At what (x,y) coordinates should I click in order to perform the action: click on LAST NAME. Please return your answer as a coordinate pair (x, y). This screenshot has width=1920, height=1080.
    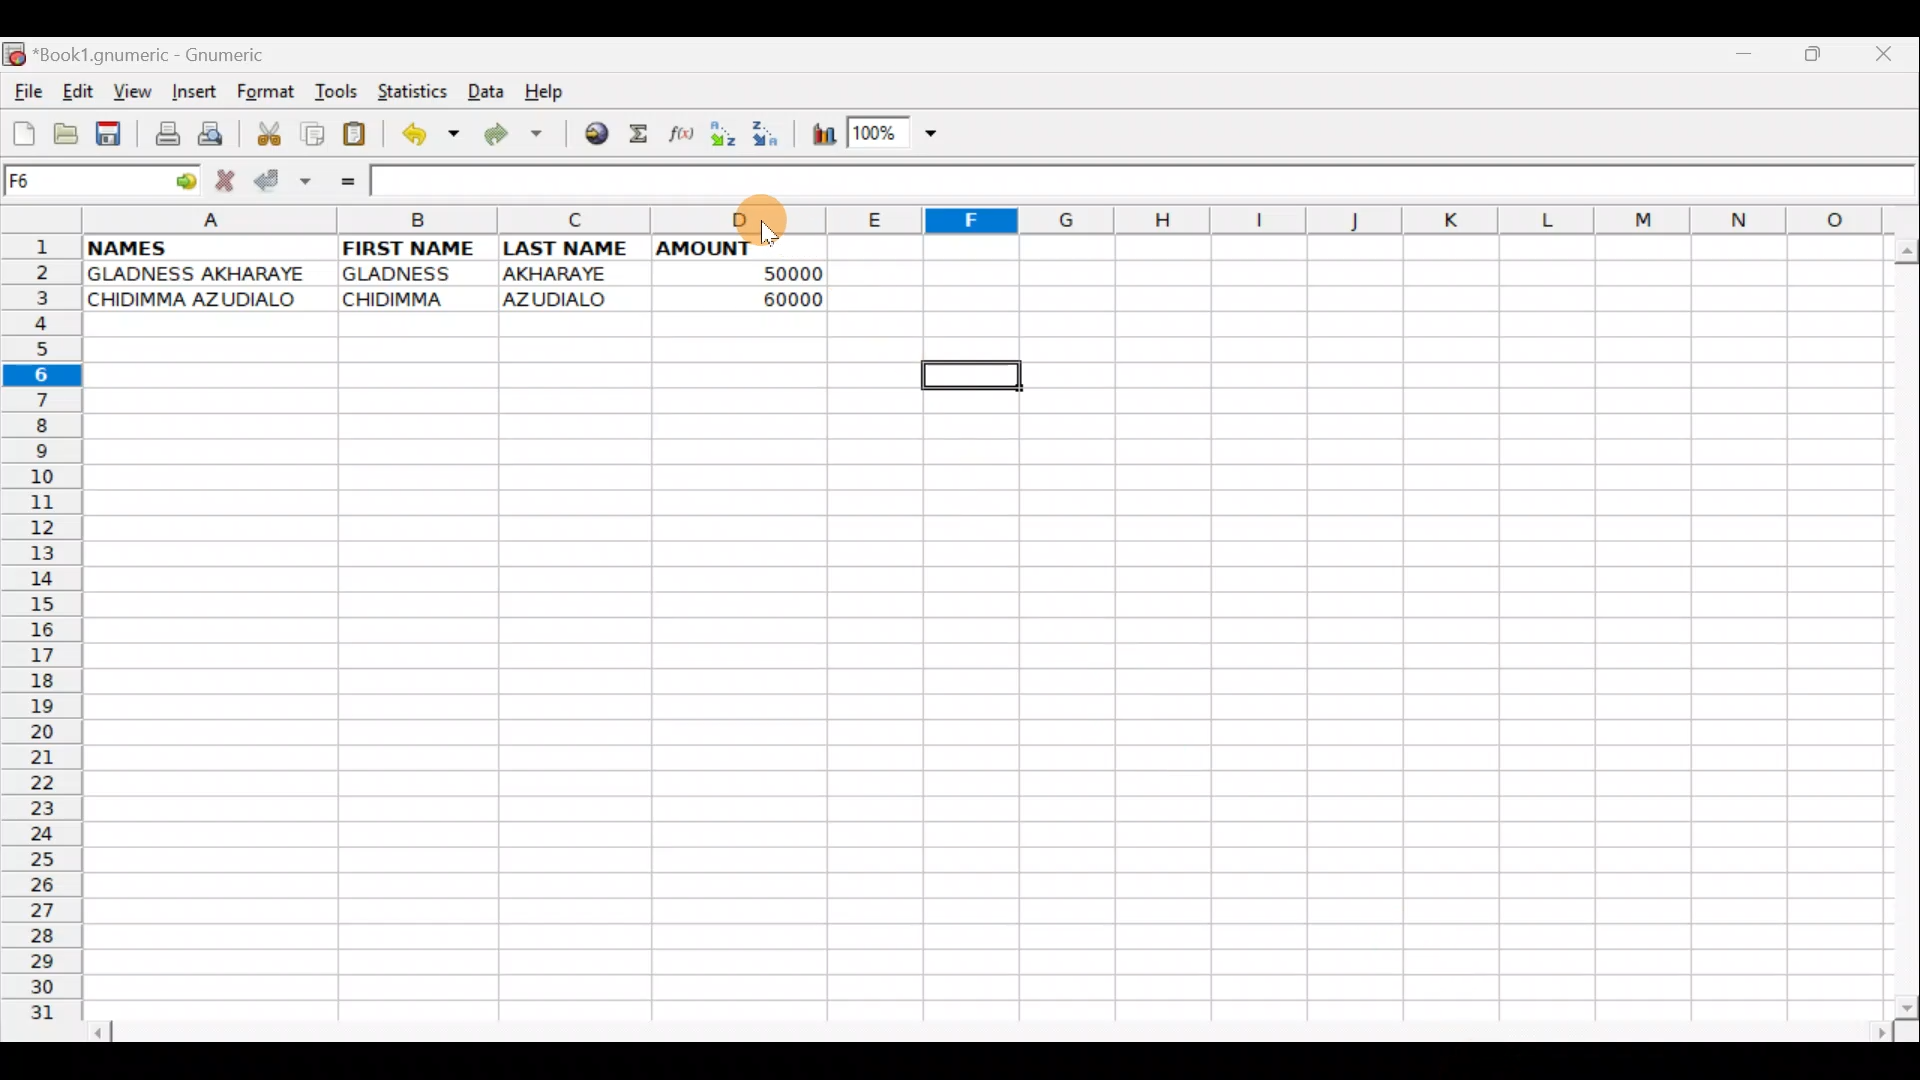
    Looking at the image, I should click on (575, 250).